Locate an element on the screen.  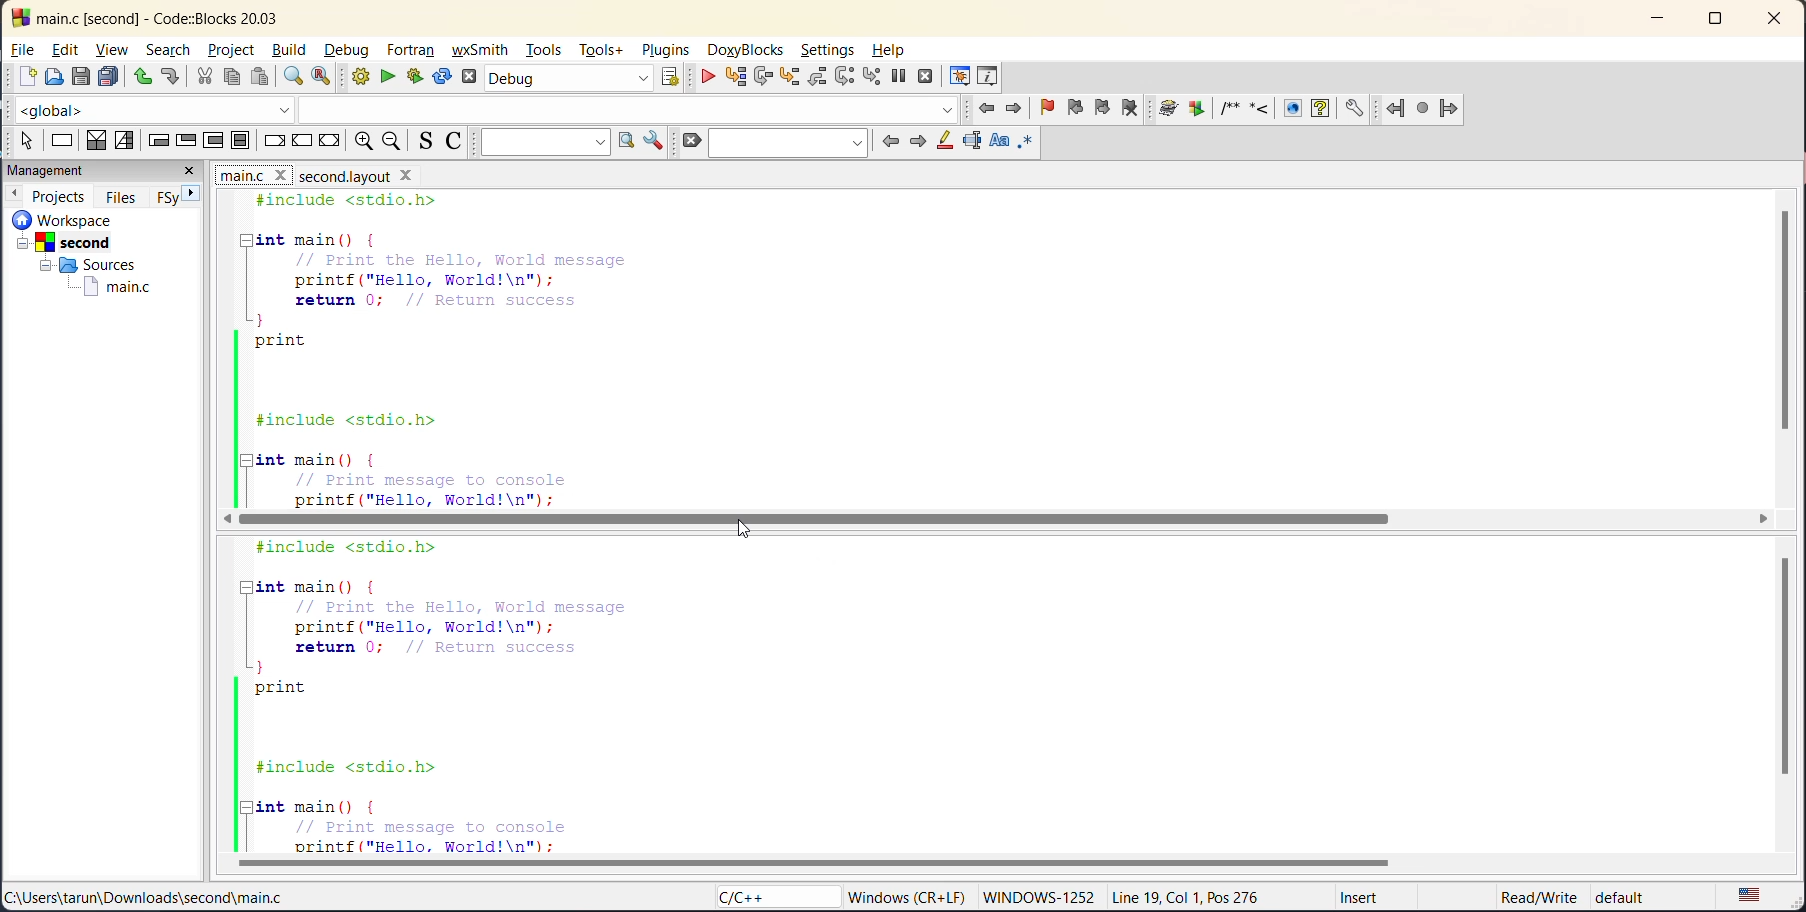
language is located at coordinates (761, 896).